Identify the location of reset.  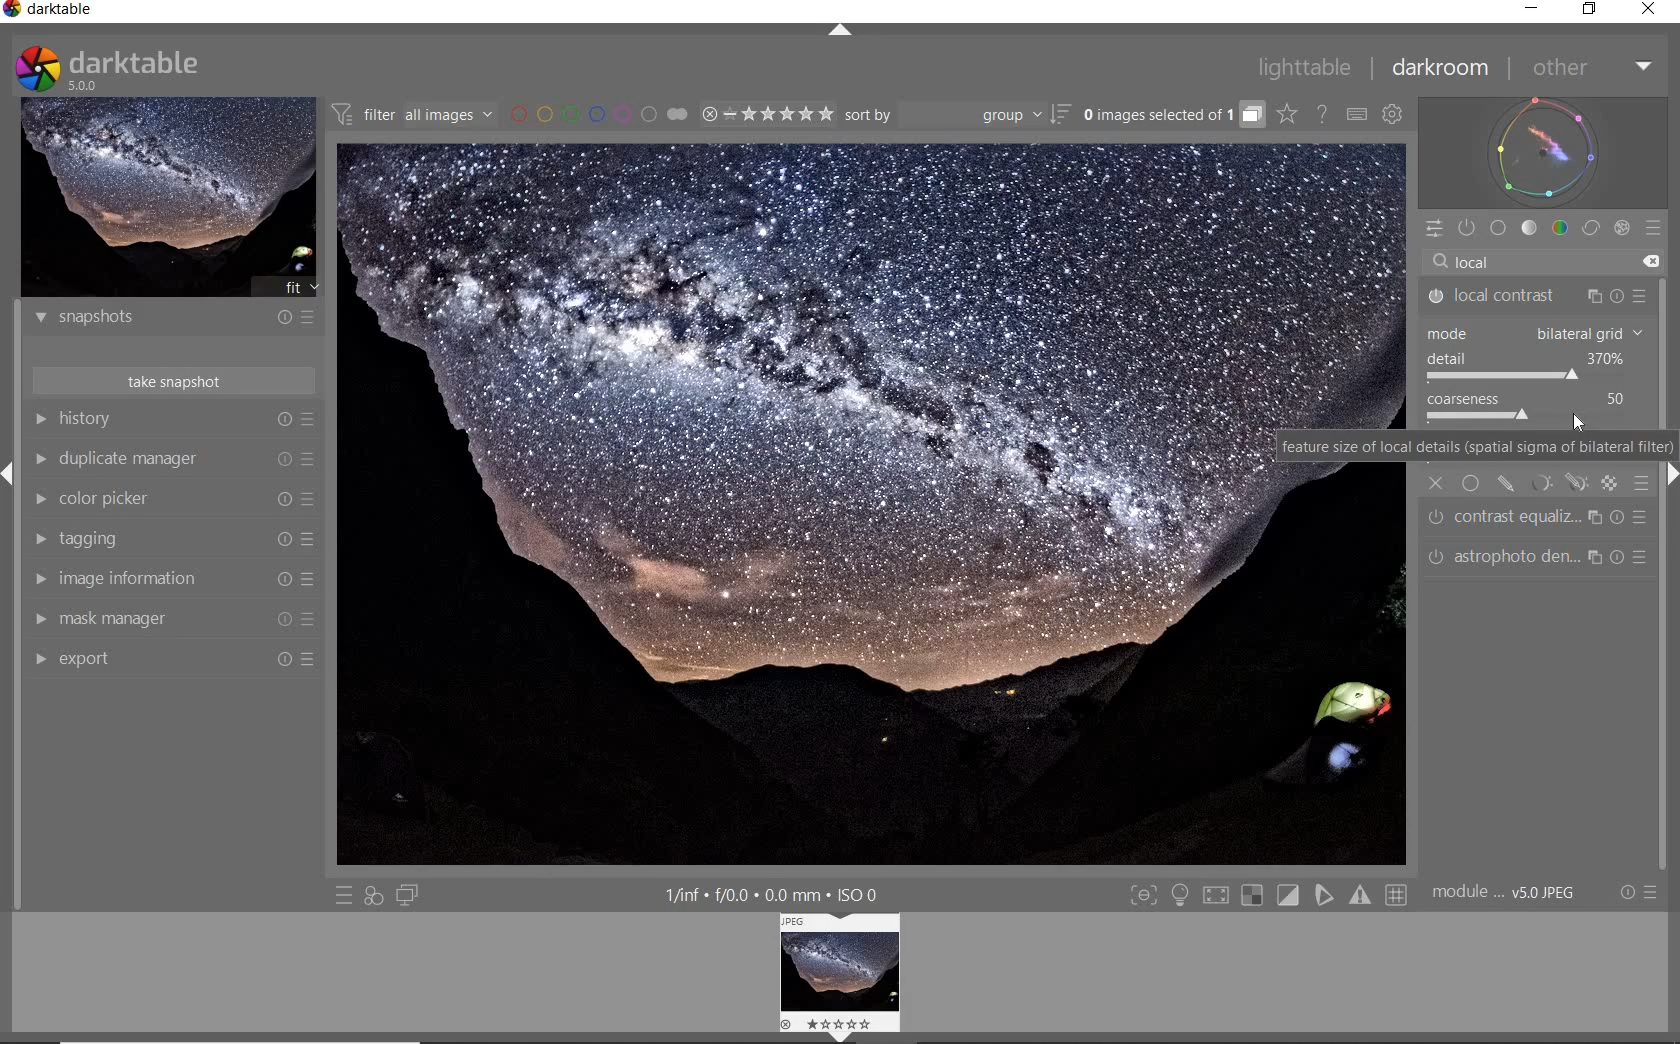
(282, 455).